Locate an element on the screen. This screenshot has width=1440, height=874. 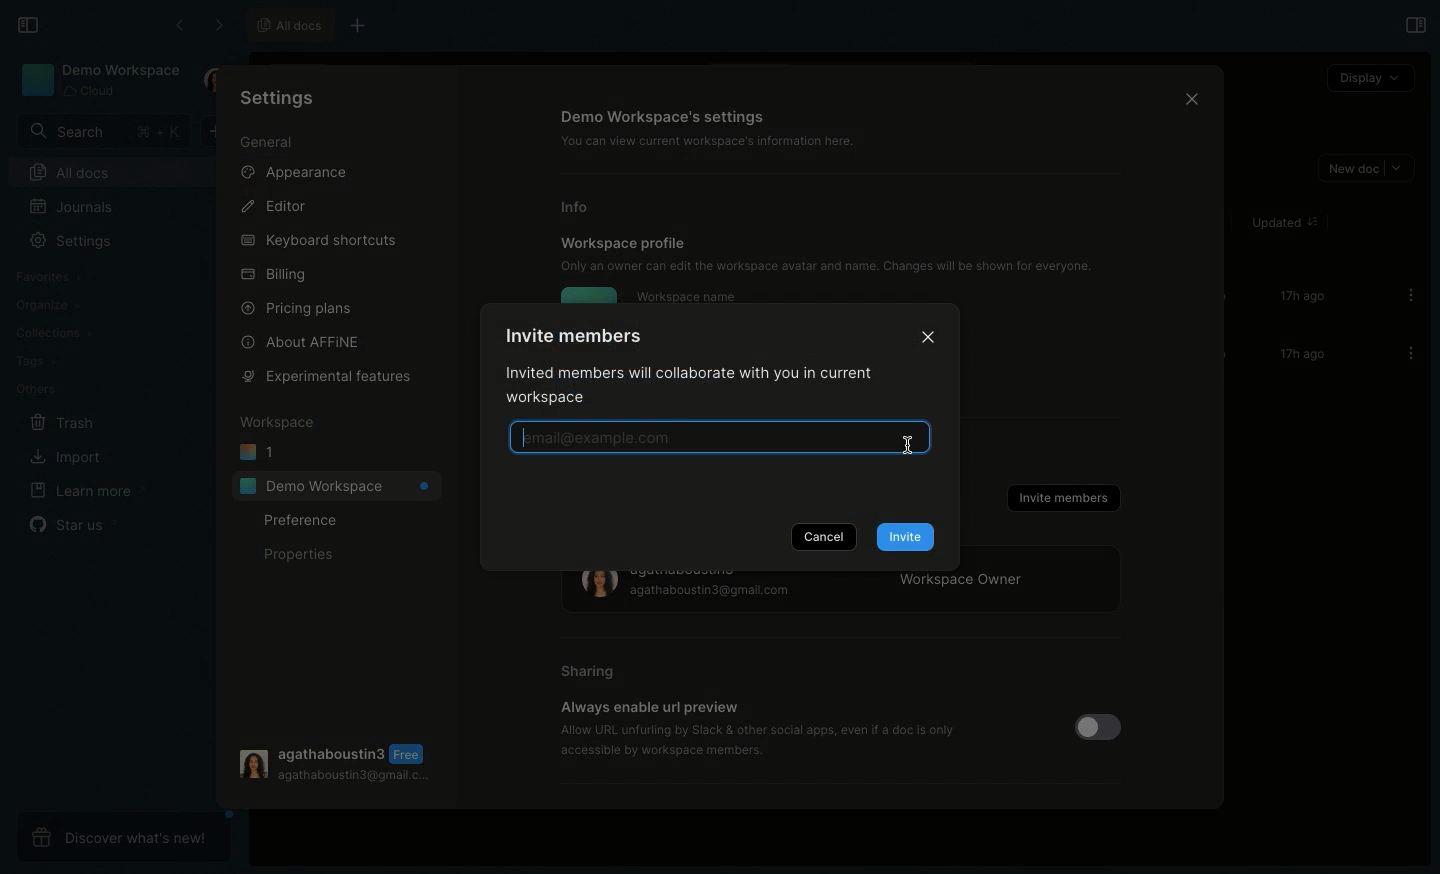
Pricing plans is located at coordinates (297, 308).